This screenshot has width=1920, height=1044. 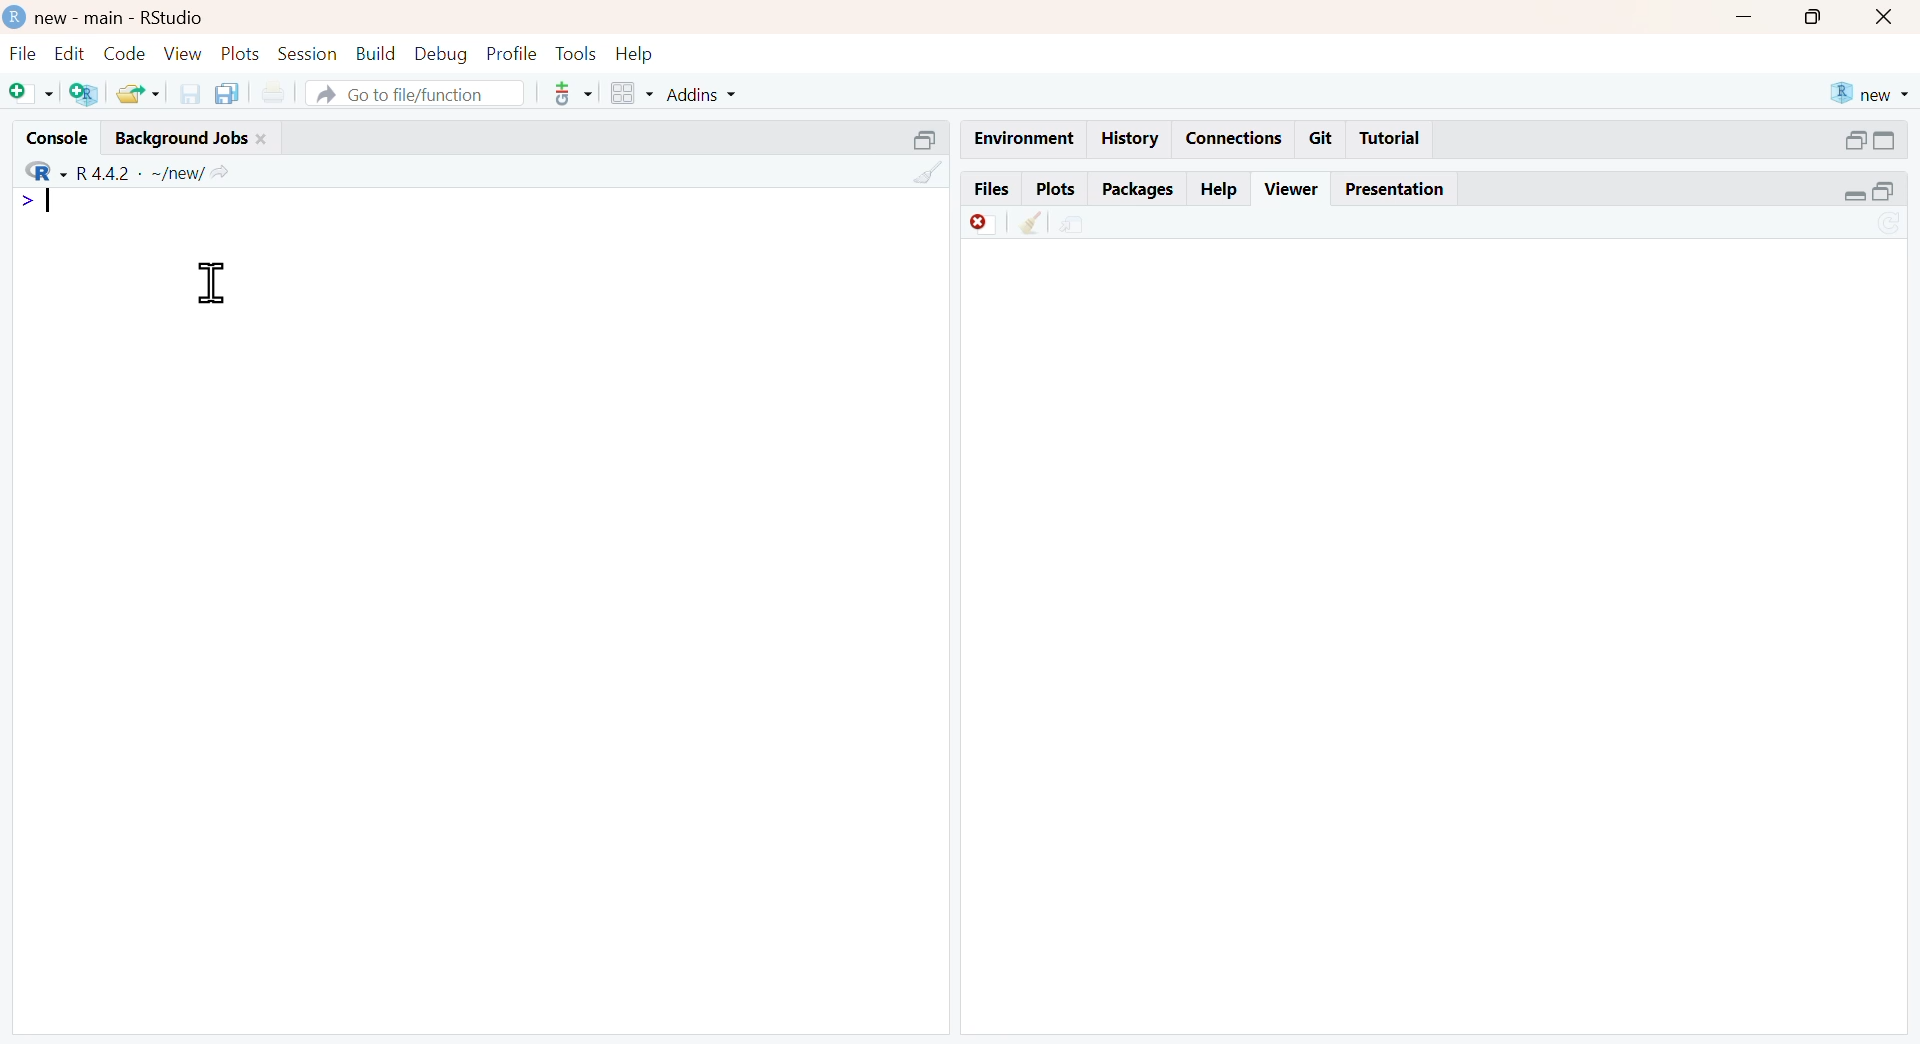 I want to click on minimise, so click(x=1853, y=195).